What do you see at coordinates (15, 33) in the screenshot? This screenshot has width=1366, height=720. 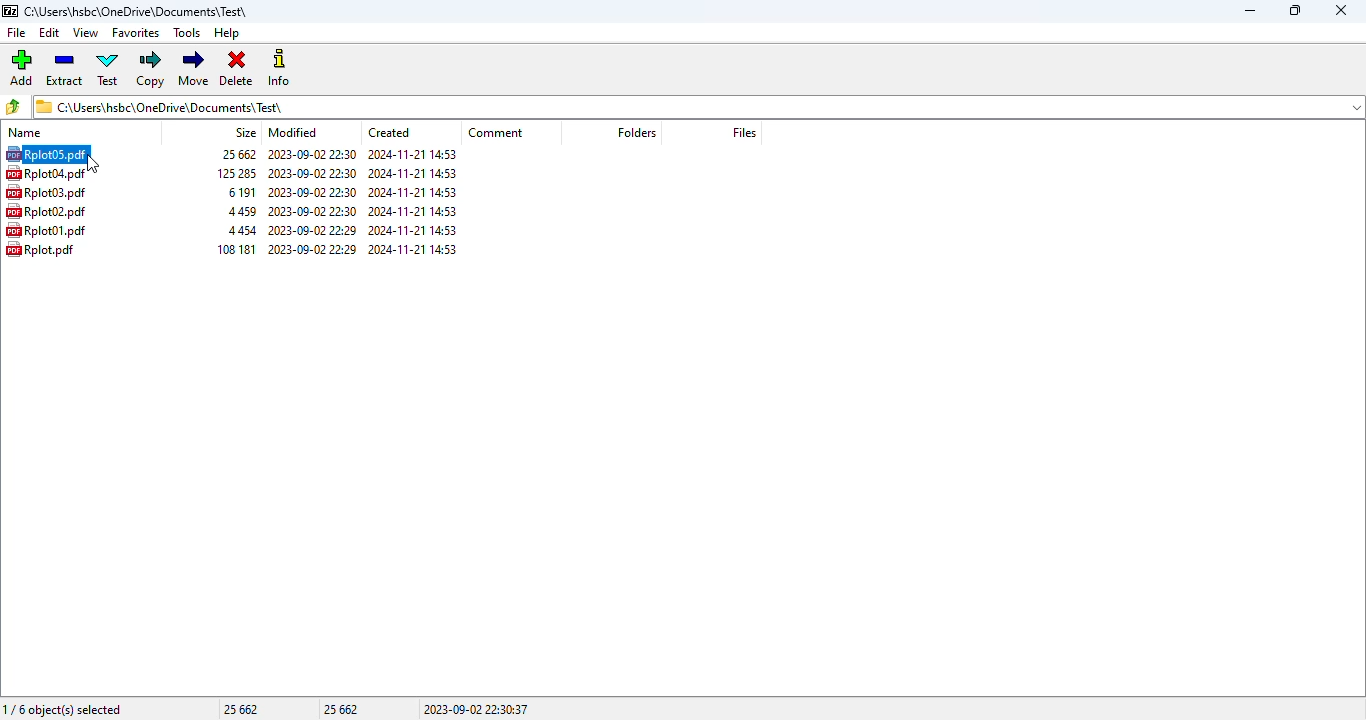 I see `file` at bounding box center [15, 33].